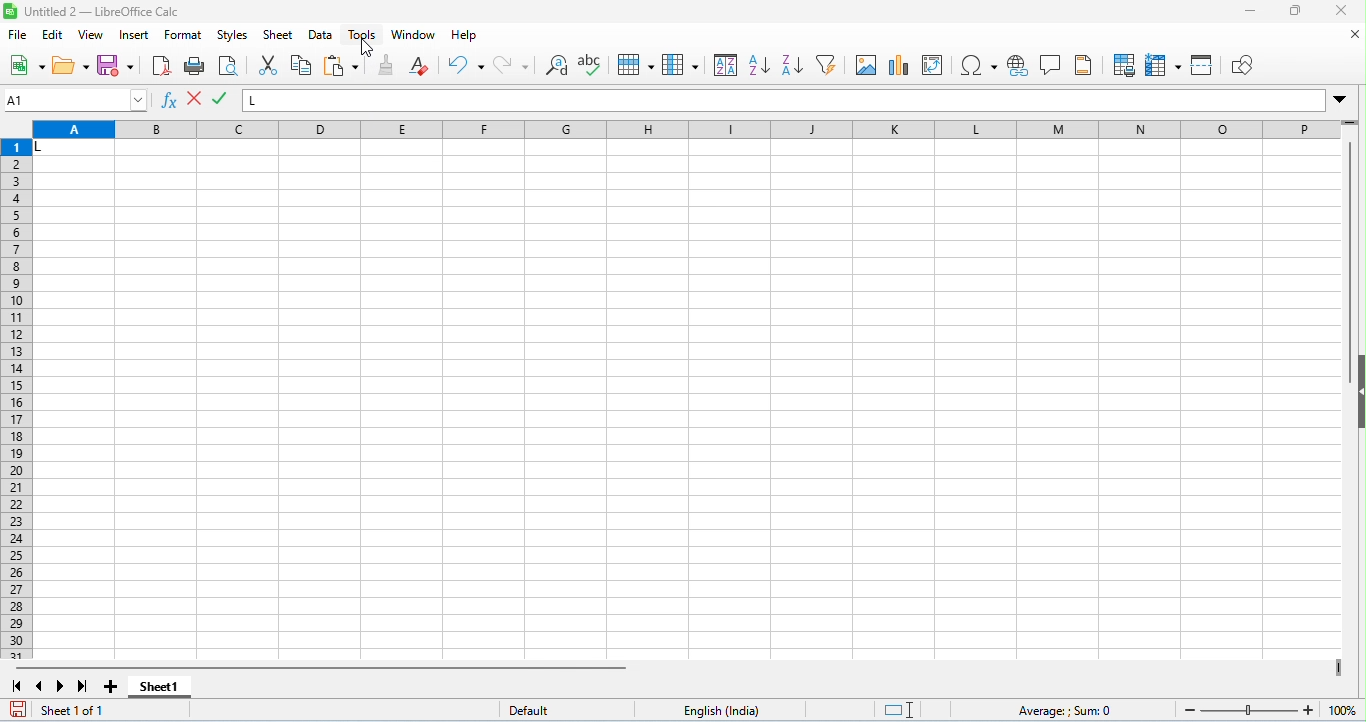 This screenshot has width=1366, height=722. Describe the element at coordinates (1204, 64) in the screenshot. I see `split window` at that location.